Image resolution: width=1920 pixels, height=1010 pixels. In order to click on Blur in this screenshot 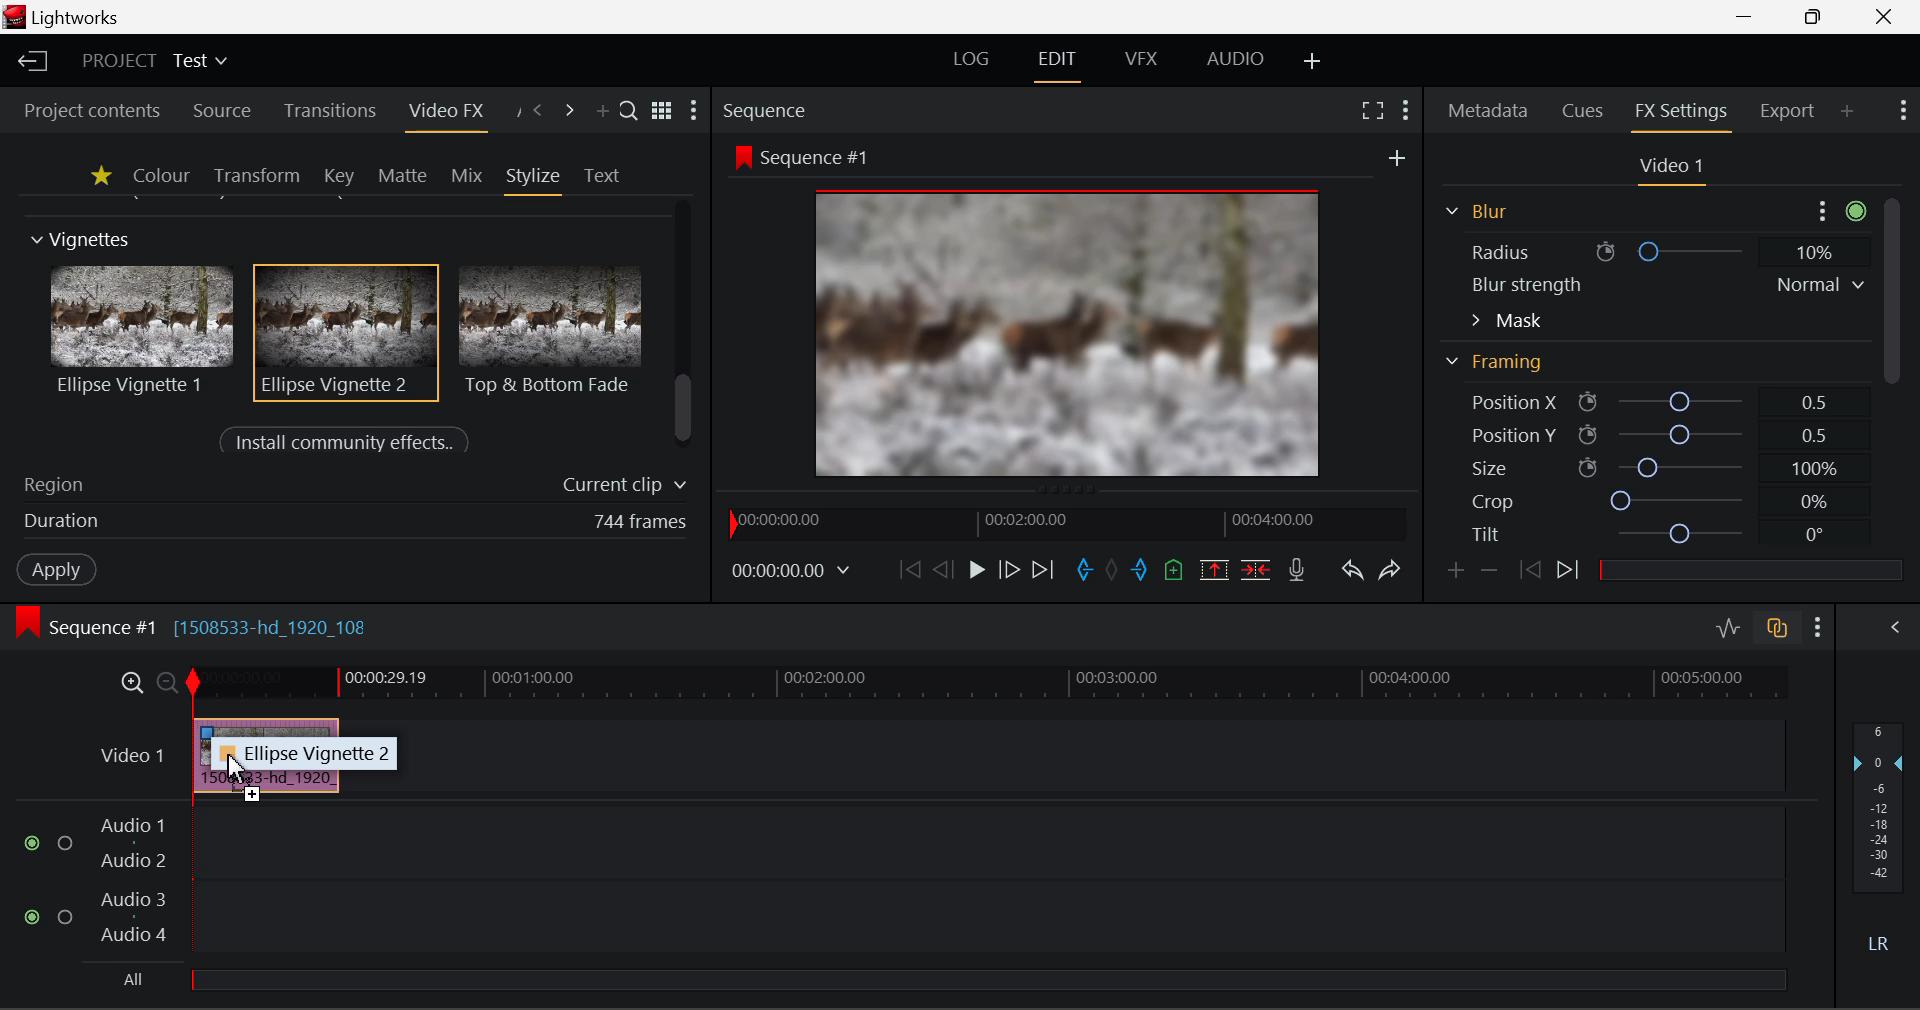, I will do `click(1474, 209)`.